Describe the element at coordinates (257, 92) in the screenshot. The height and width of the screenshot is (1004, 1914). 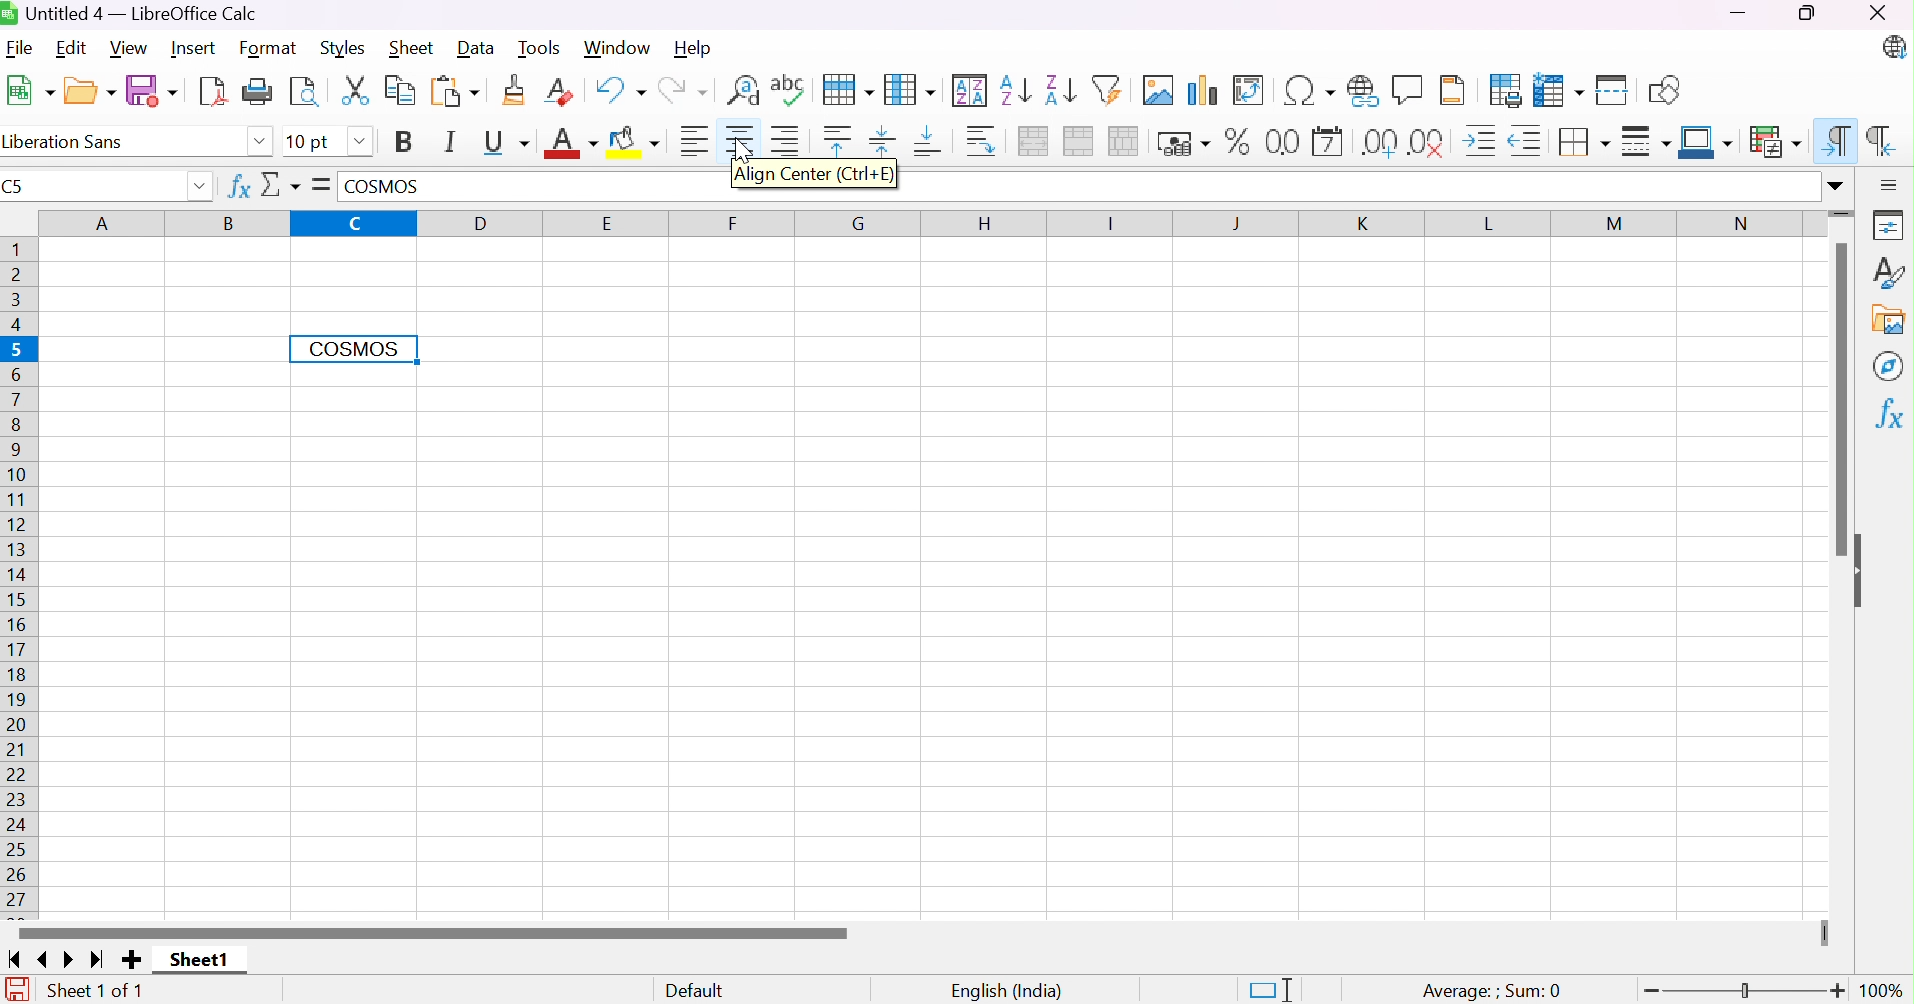
I see `Print` at that location.